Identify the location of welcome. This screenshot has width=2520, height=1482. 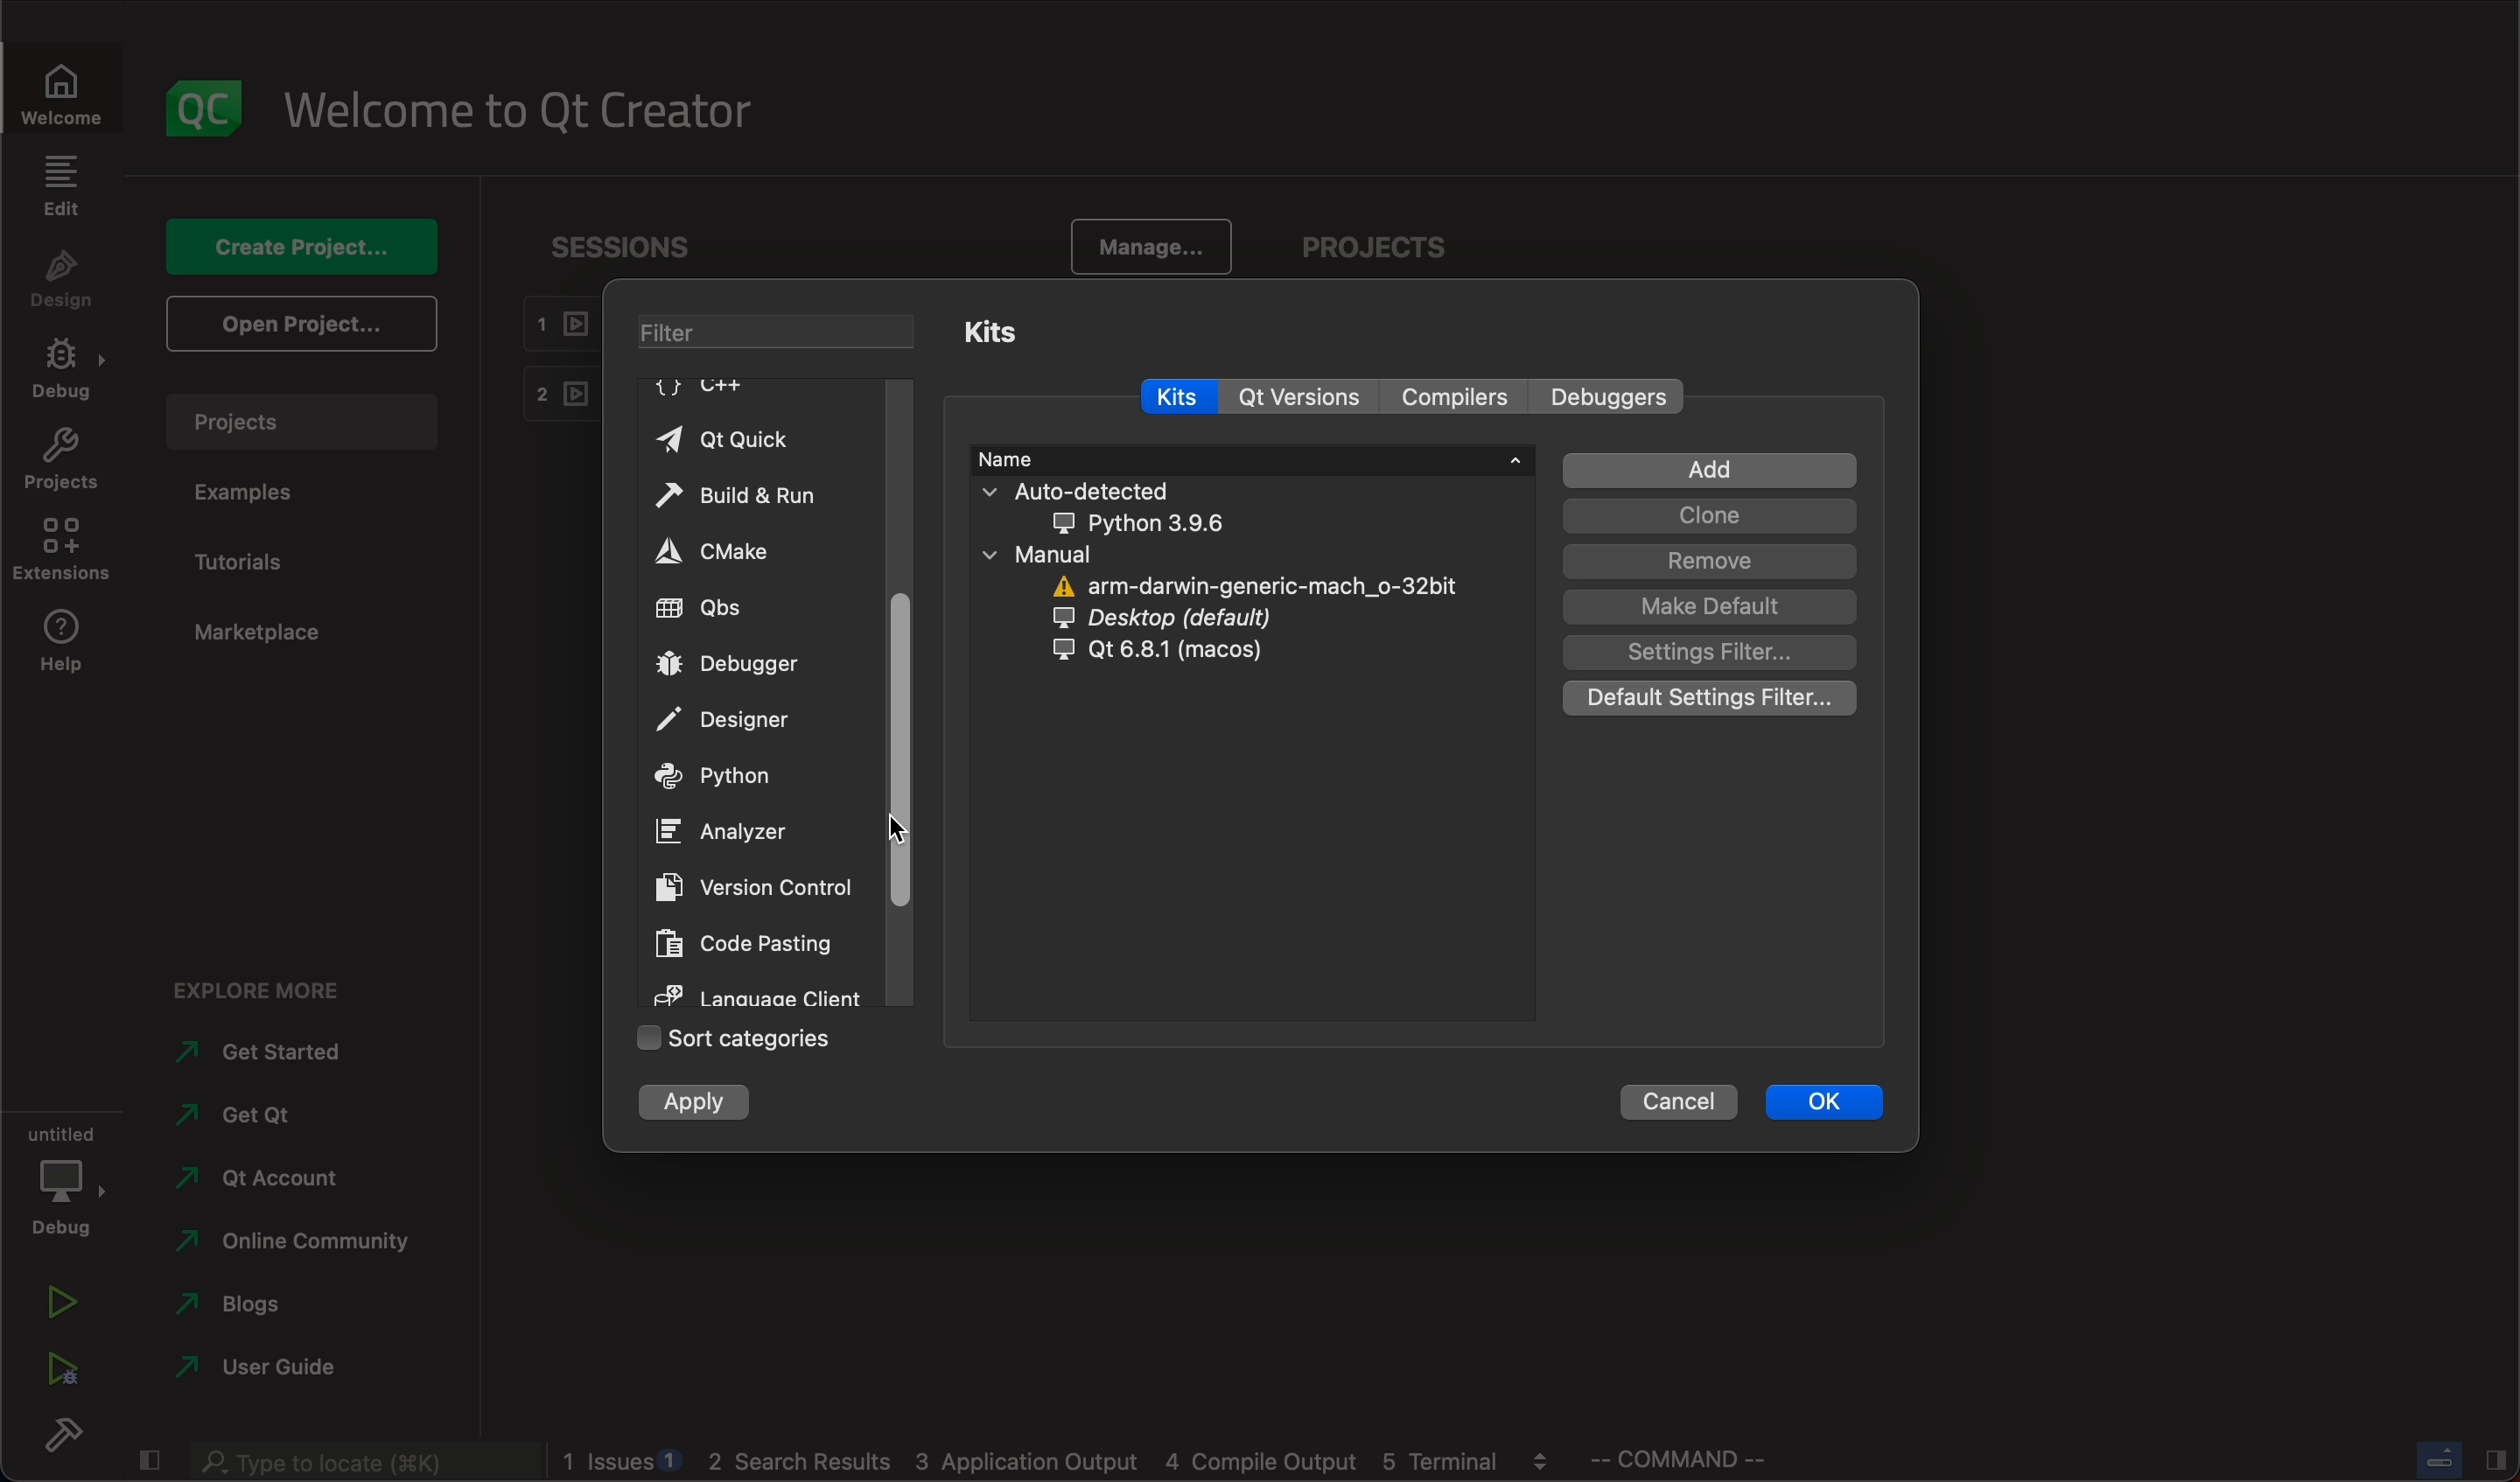
(525, 110).